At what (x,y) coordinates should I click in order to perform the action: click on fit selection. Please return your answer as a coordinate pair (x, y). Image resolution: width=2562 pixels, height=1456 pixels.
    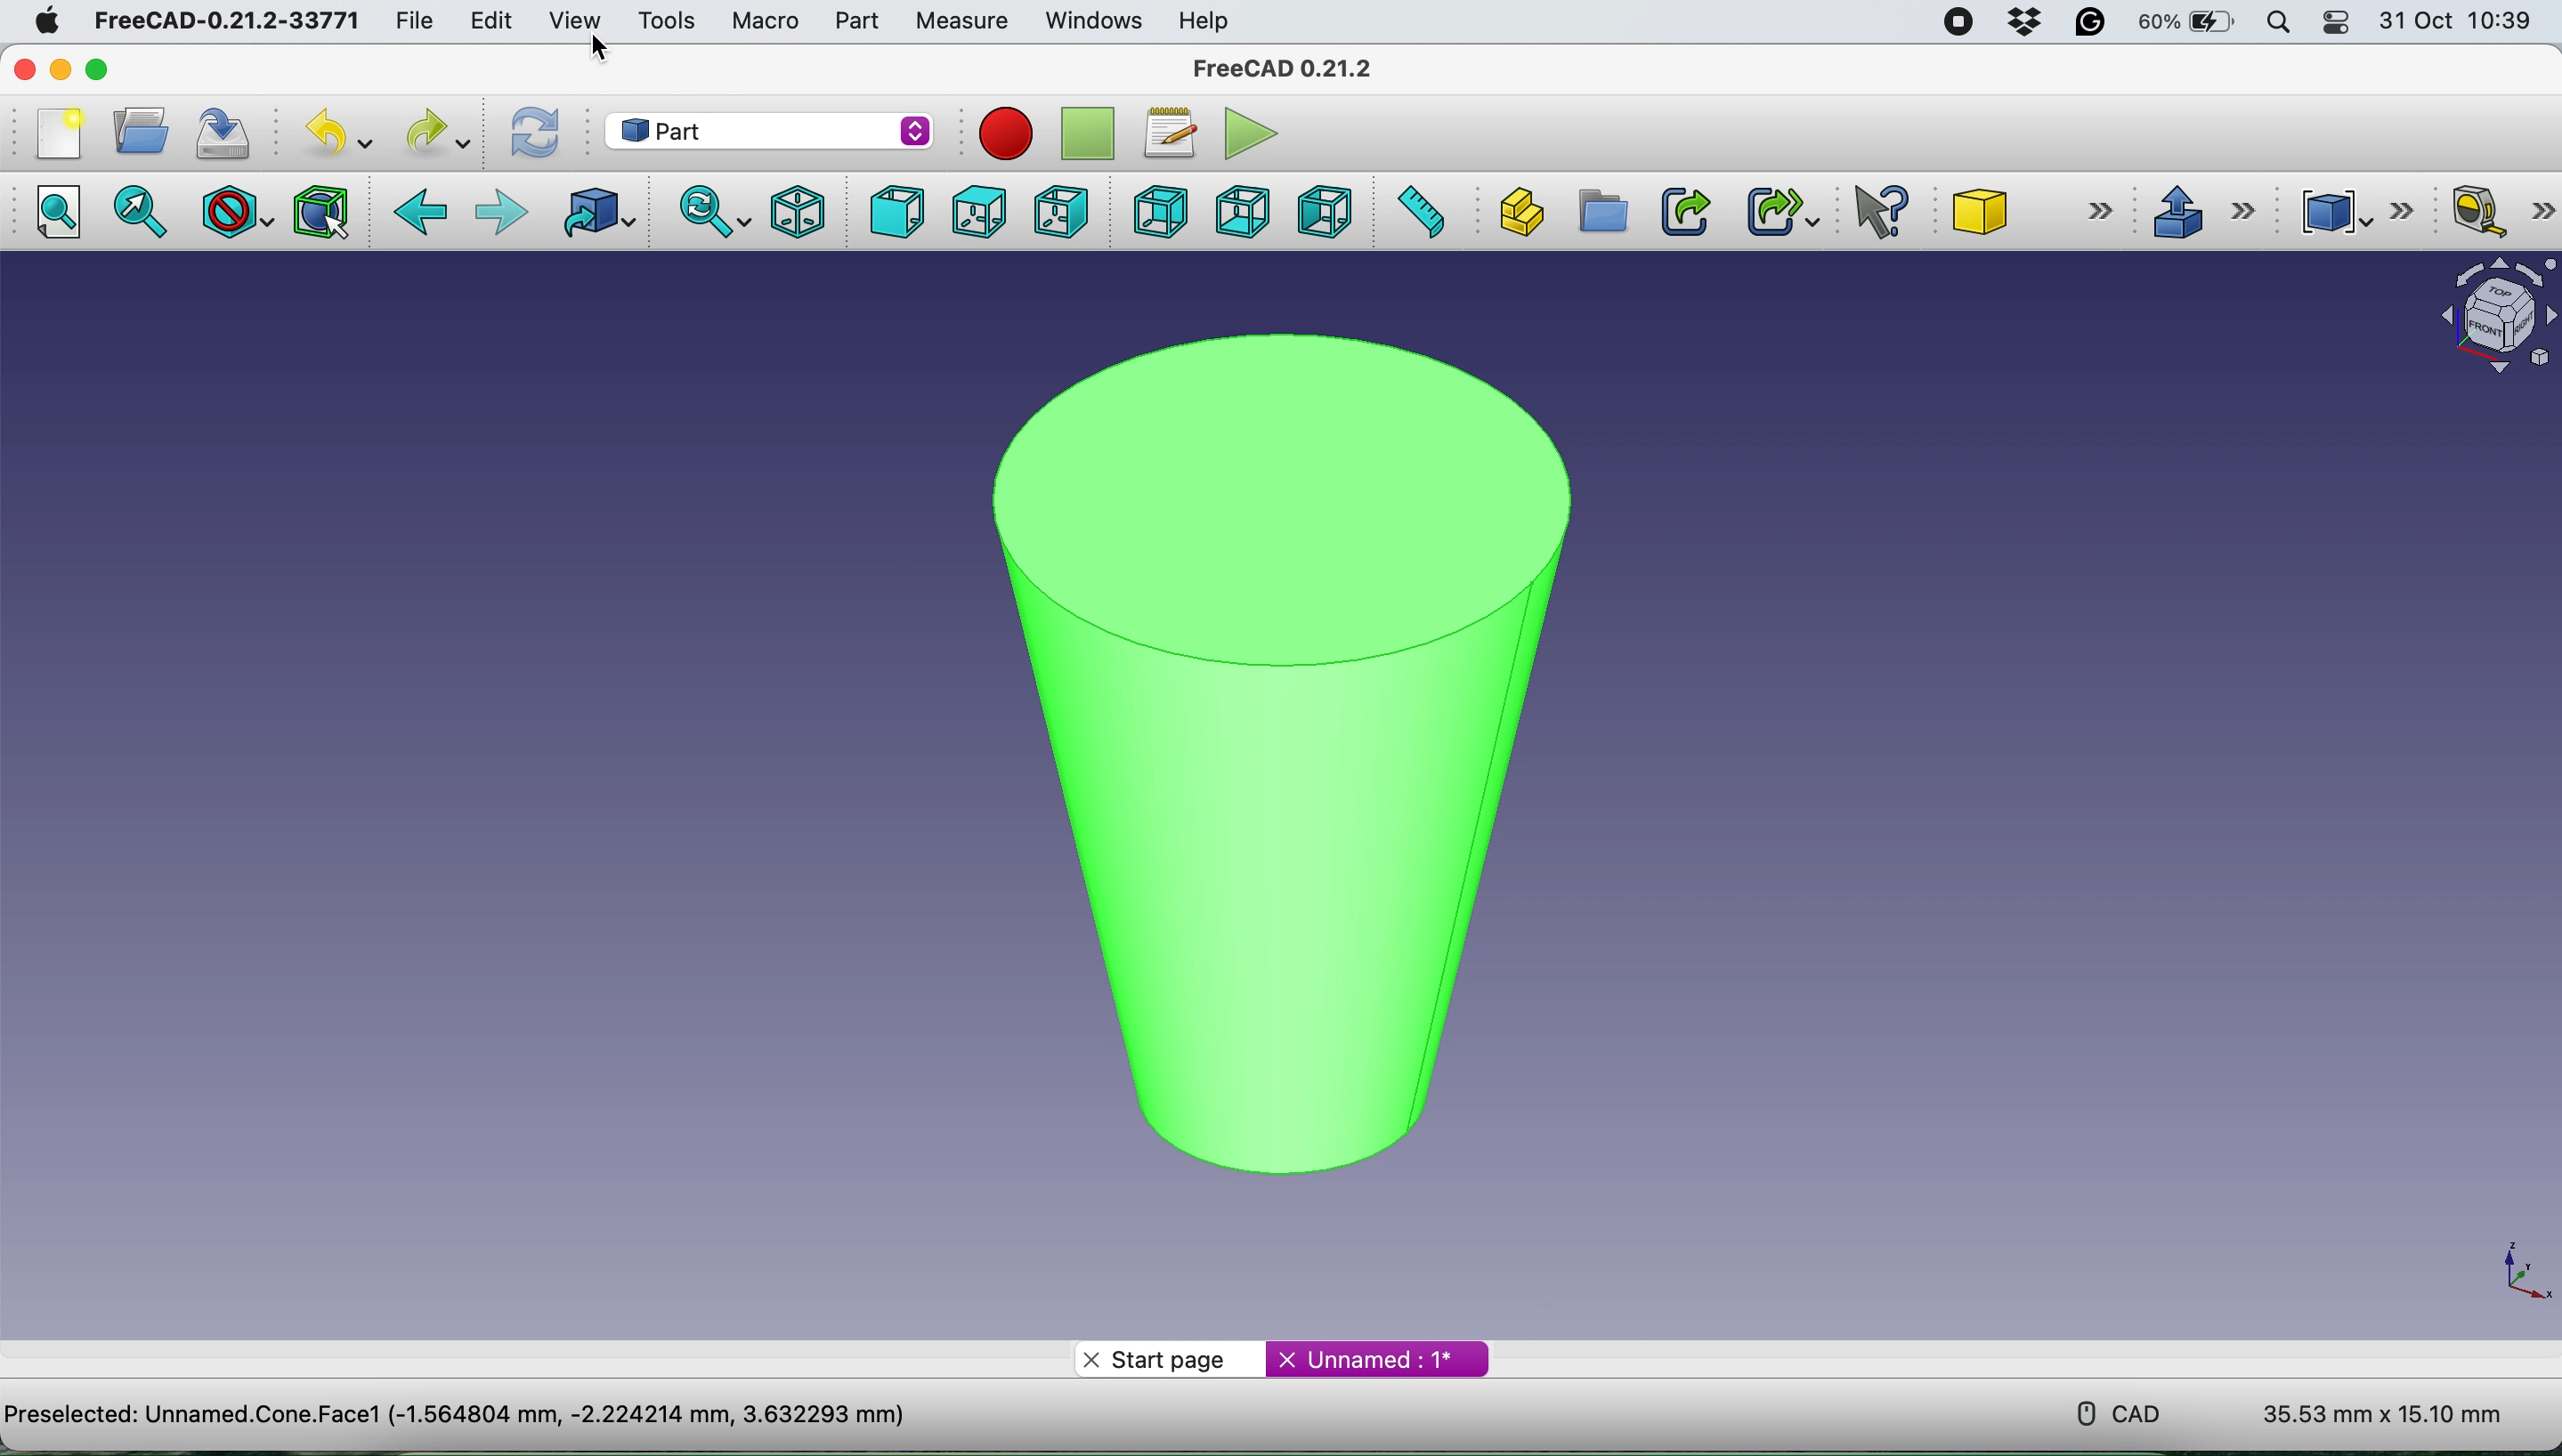
    Looking at the image, I should click on (146, 213).